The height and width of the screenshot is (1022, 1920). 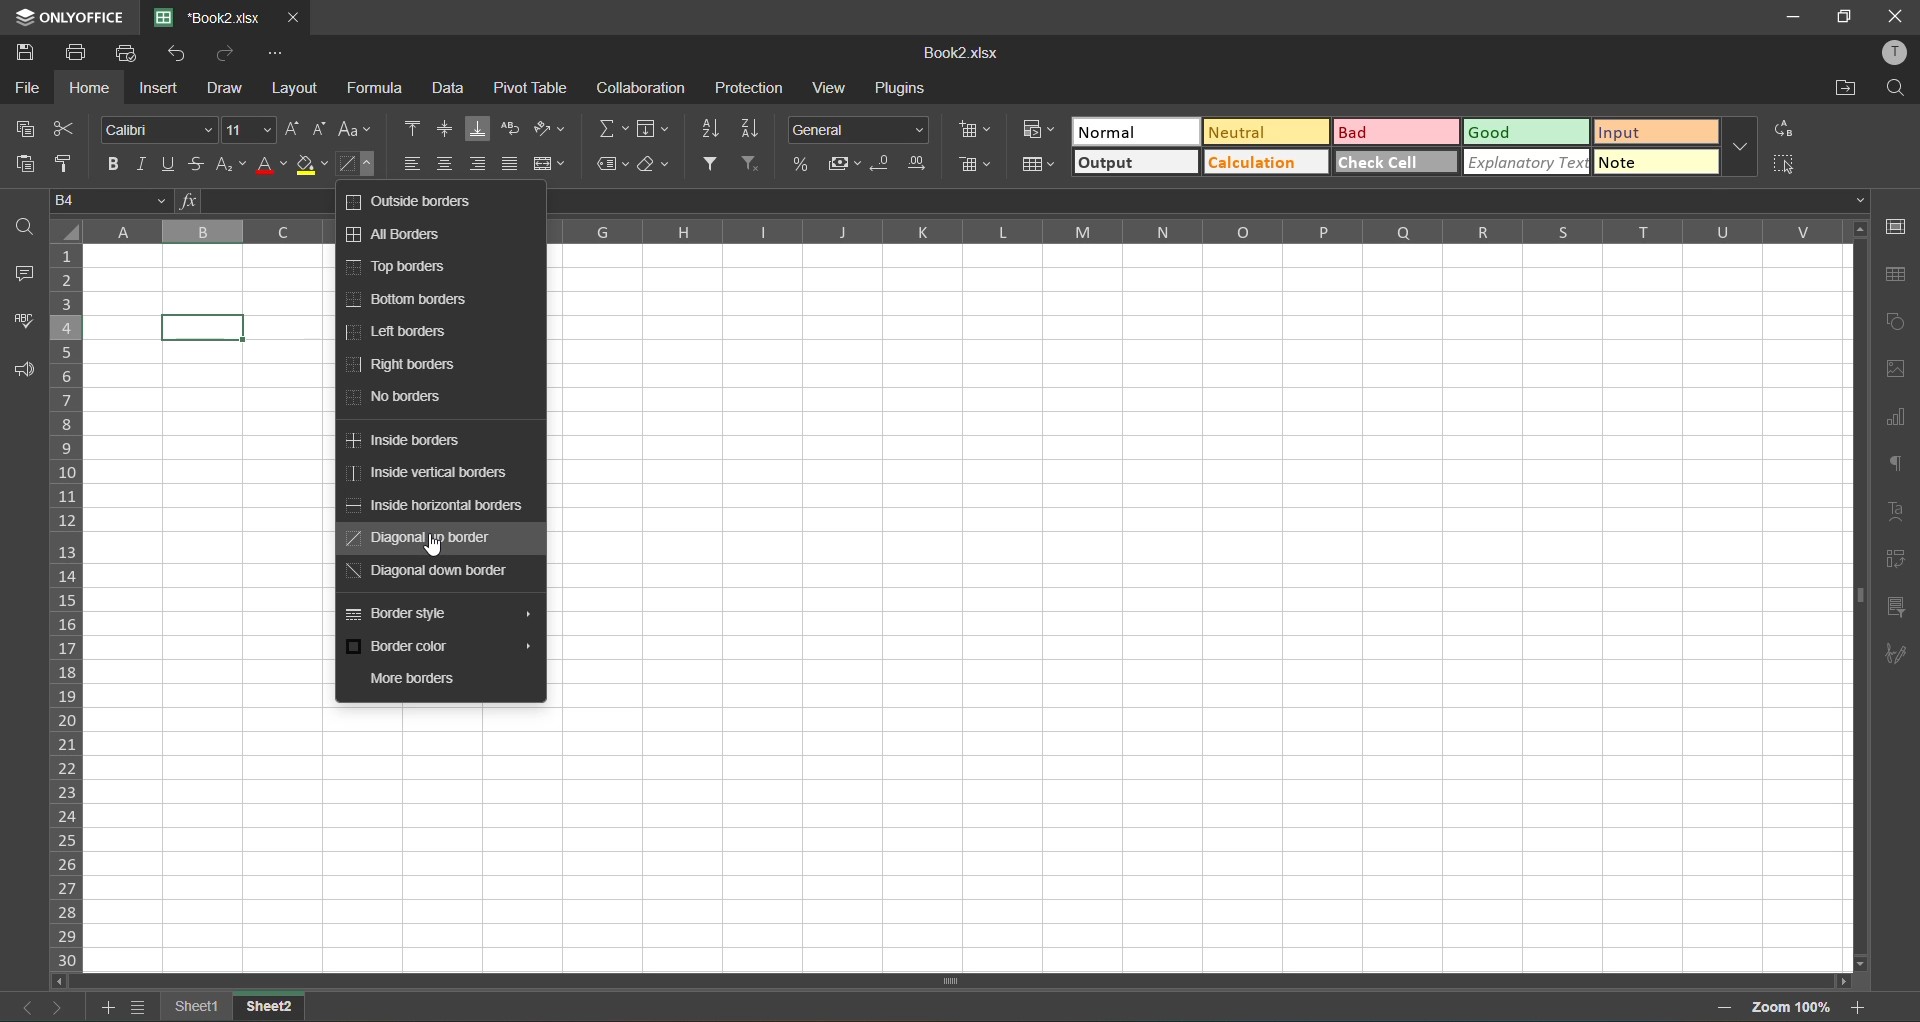 I want to click on delete cells, so click(x=974, y=167).